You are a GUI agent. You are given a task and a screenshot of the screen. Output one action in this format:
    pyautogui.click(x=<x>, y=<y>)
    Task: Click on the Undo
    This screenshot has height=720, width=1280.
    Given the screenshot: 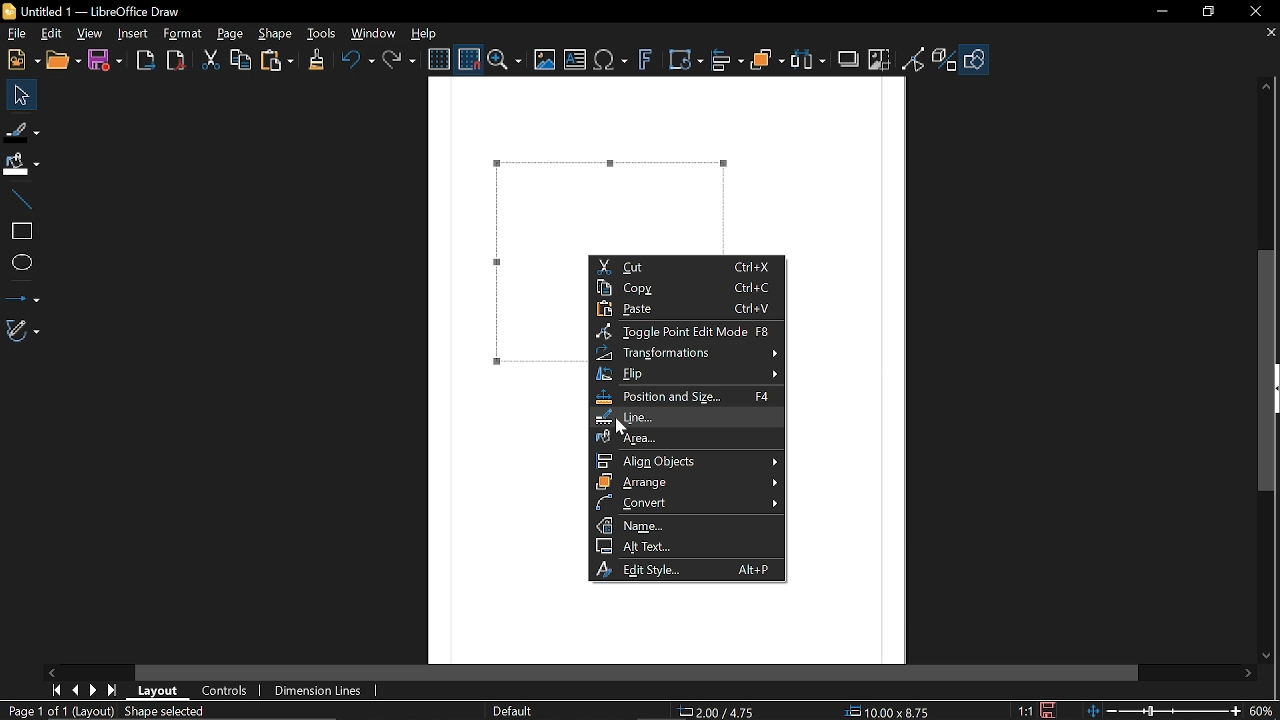 What is the action you would take?
    pyautogui.click(x=357, y=60)
    